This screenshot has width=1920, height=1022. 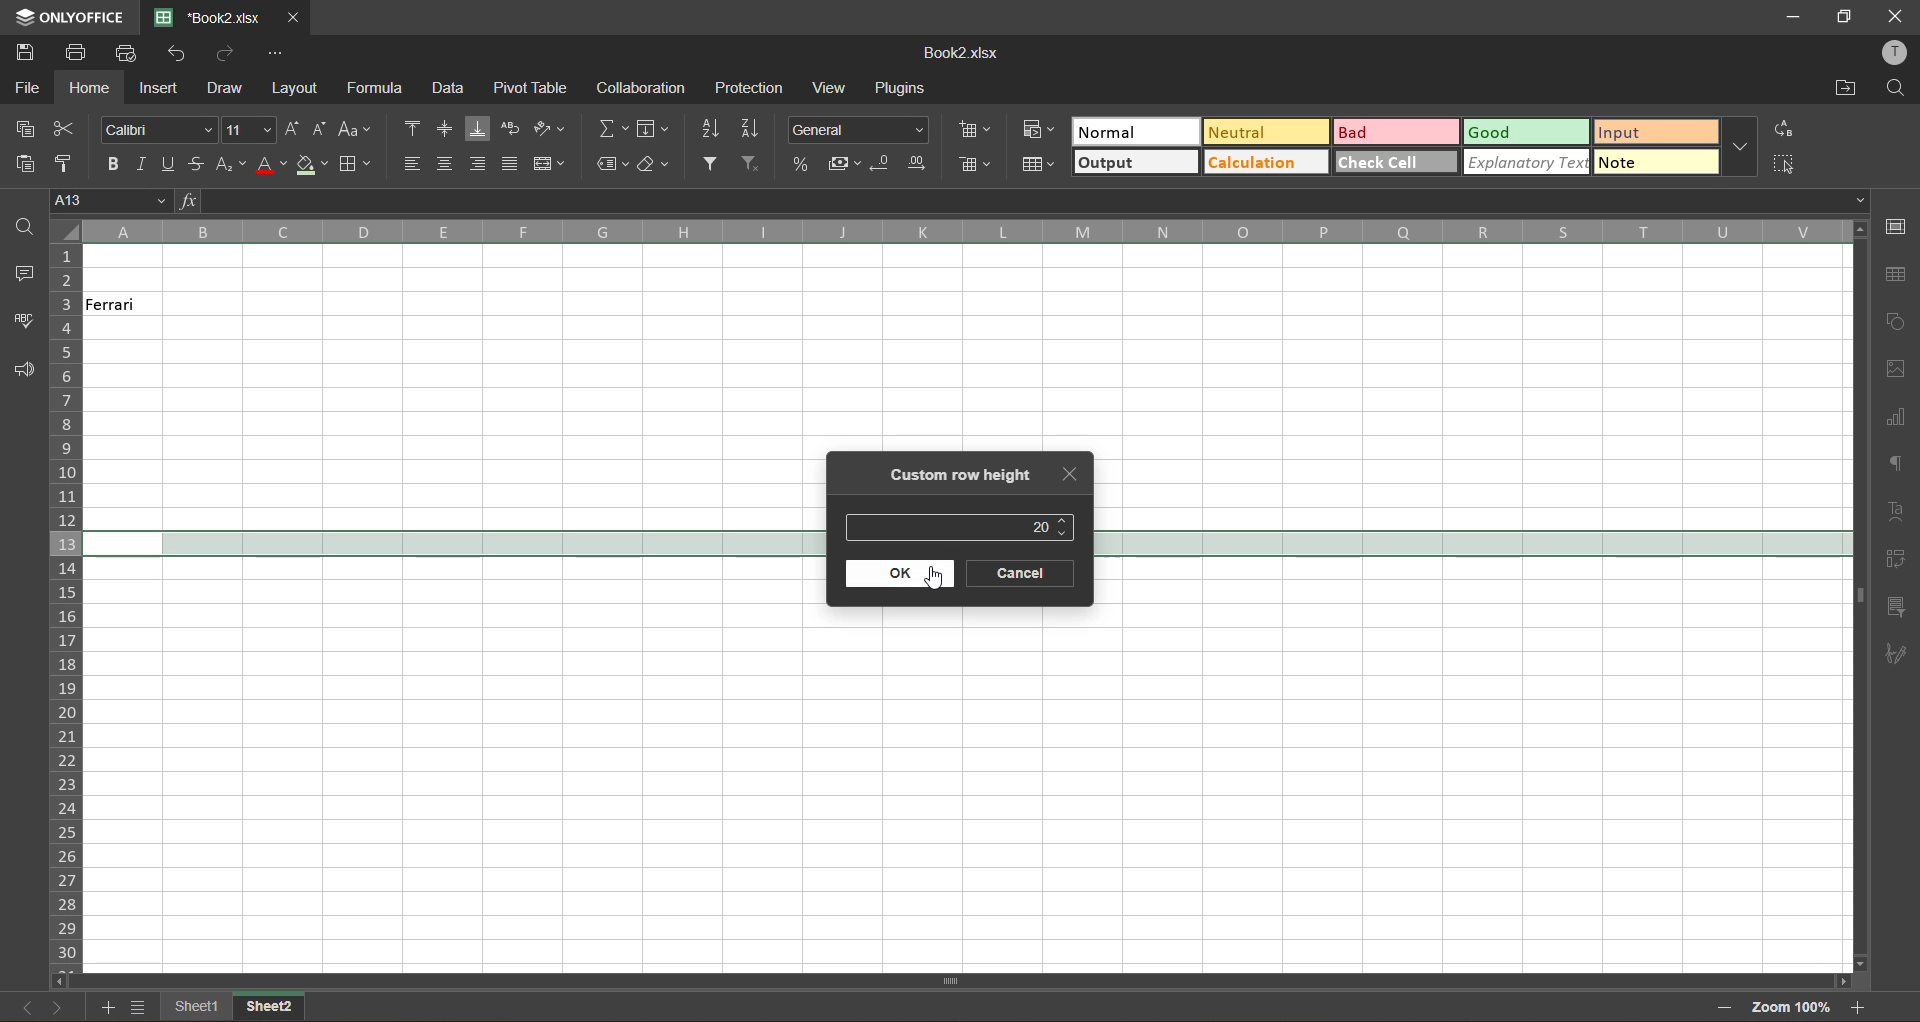 What do you see at coordinates (321, 130) in the screenshot?
I see `decrement size` at bounding box center [321, 130].